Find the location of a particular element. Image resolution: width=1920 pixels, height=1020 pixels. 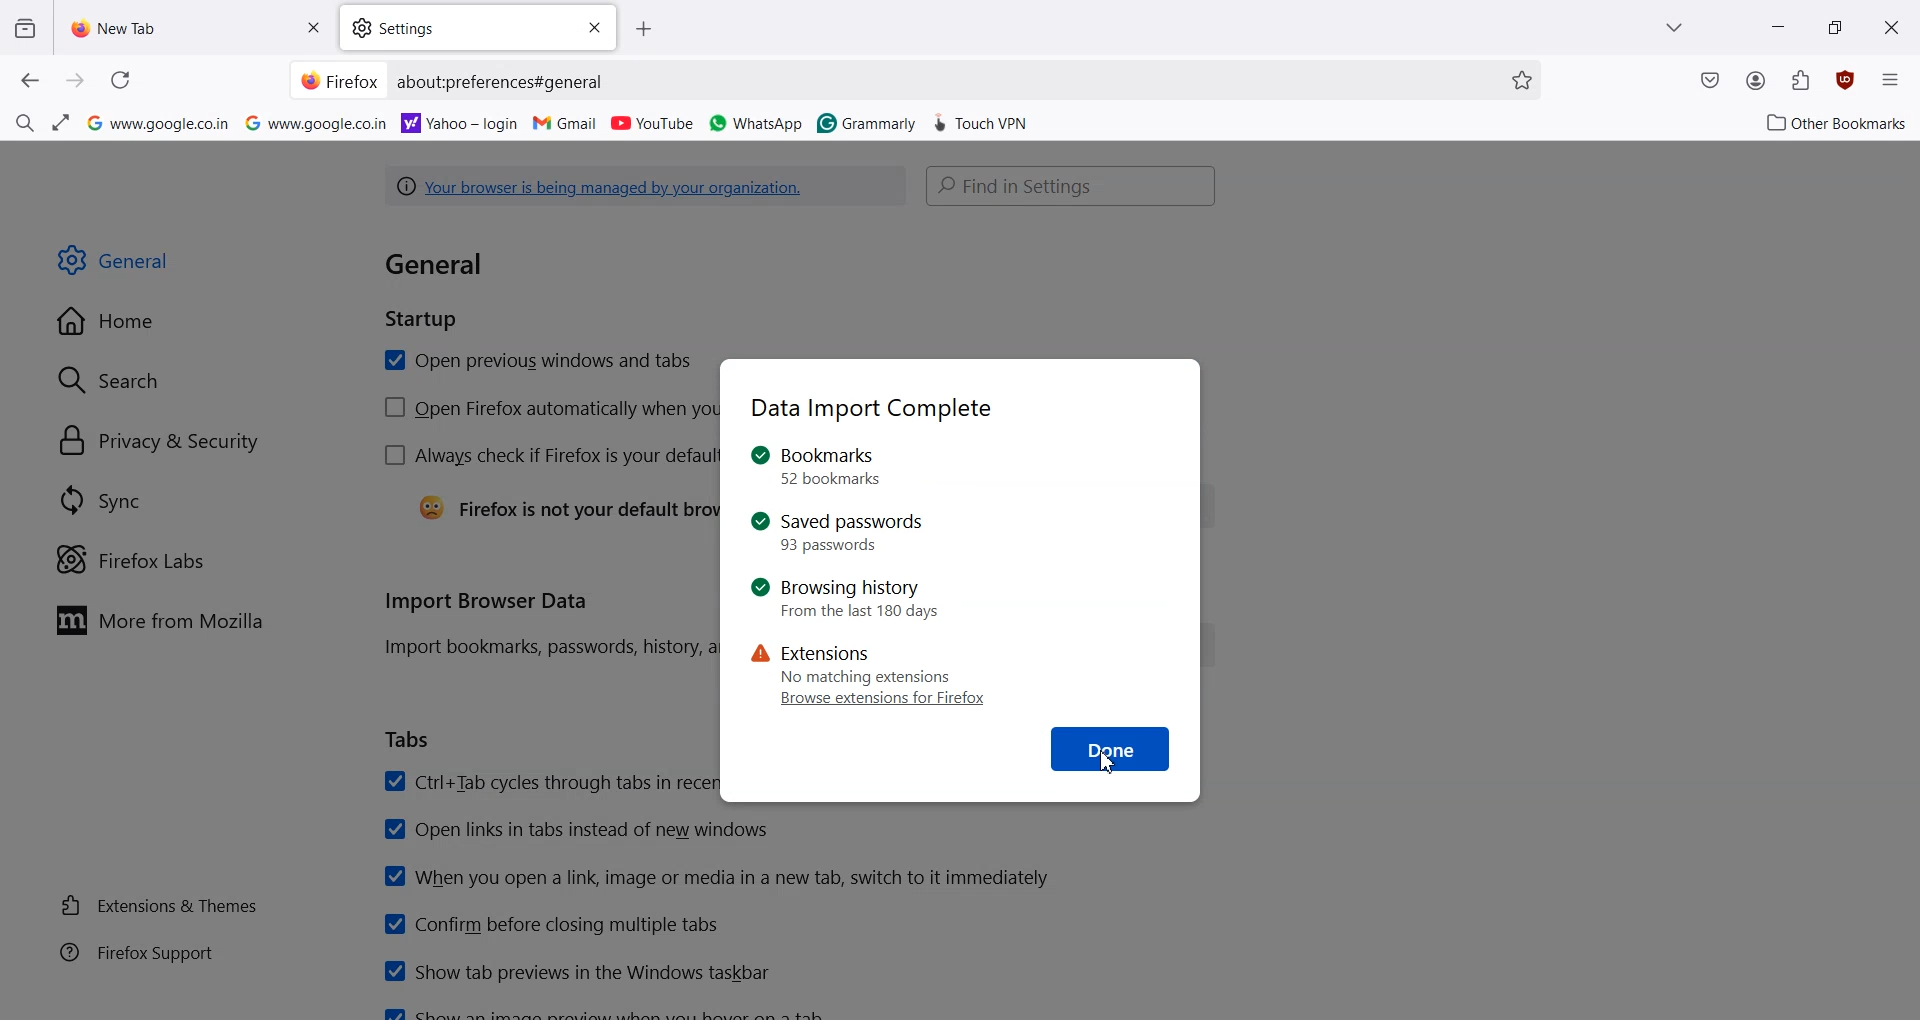

Extensions is located at coordinates (1801, 80).